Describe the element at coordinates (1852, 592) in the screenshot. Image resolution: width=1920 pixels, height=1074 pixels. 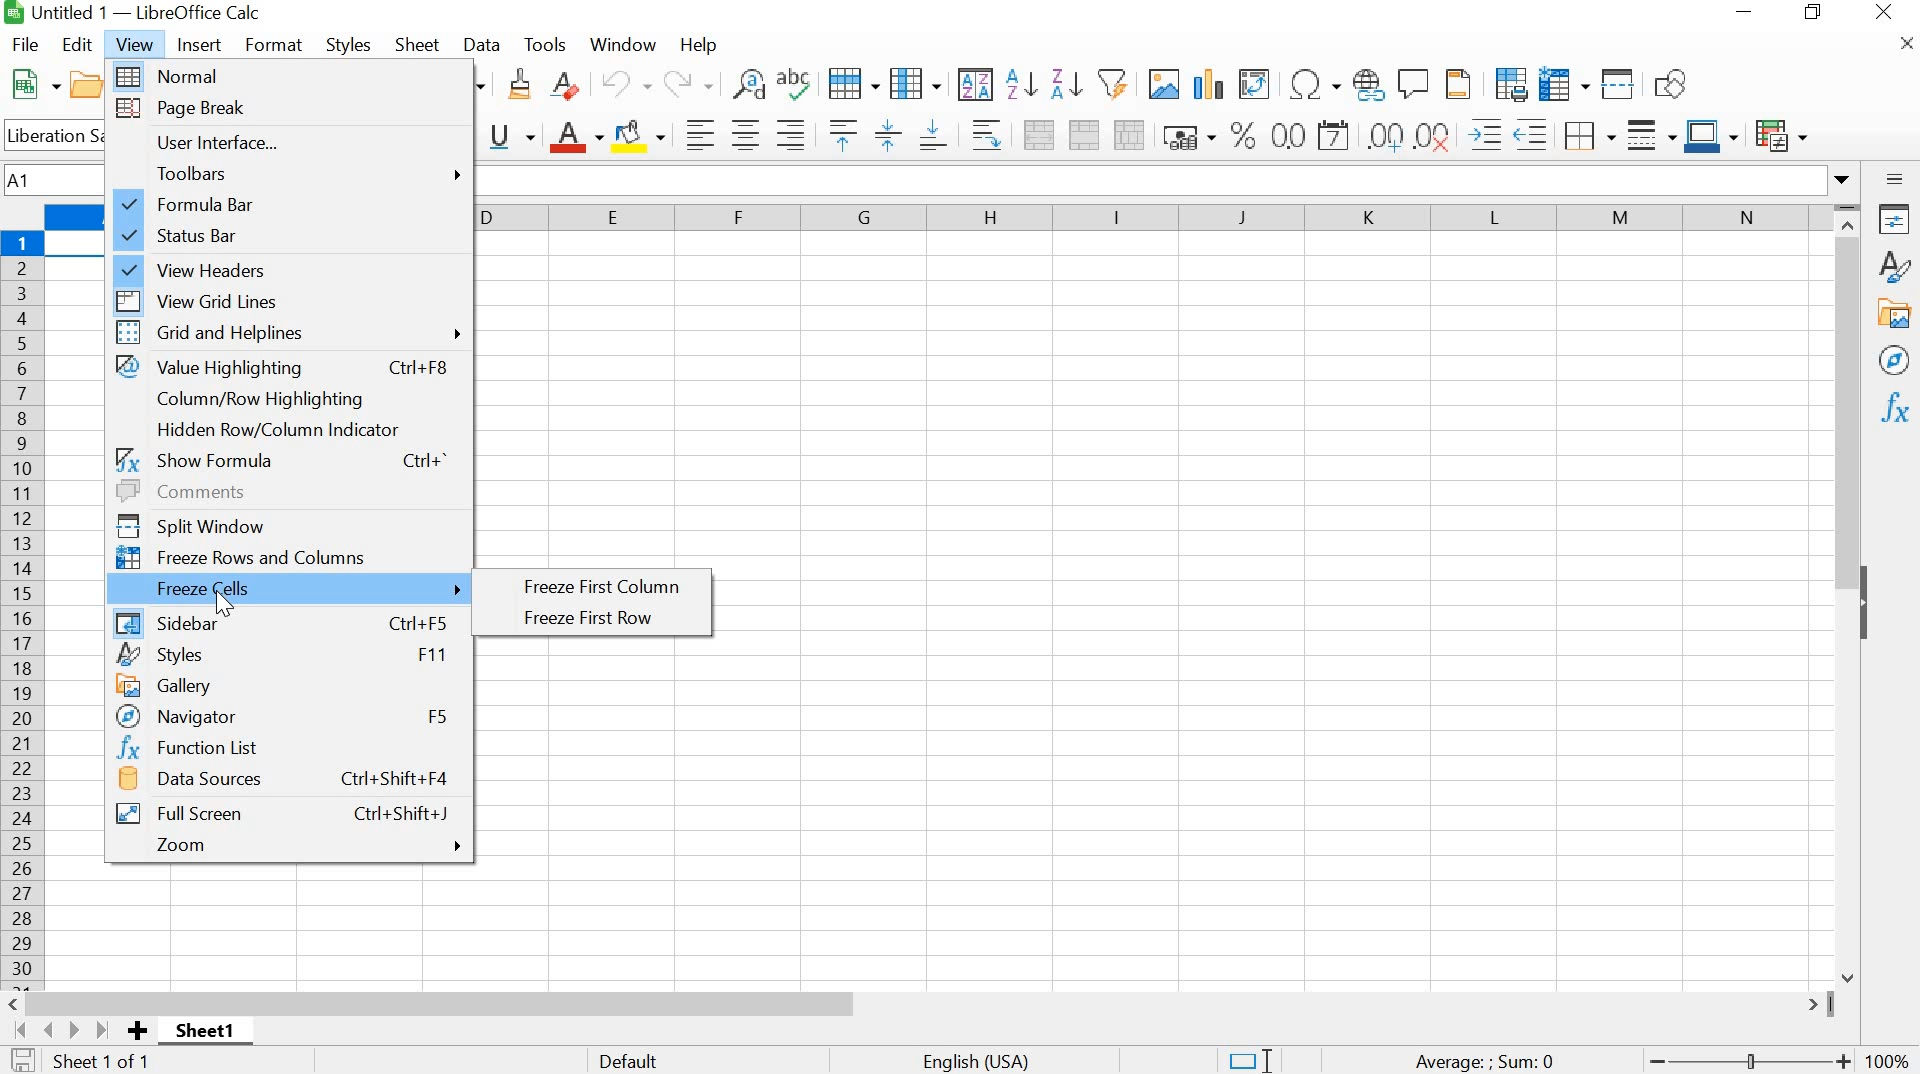
I see `SCROLLBAR` at that location.